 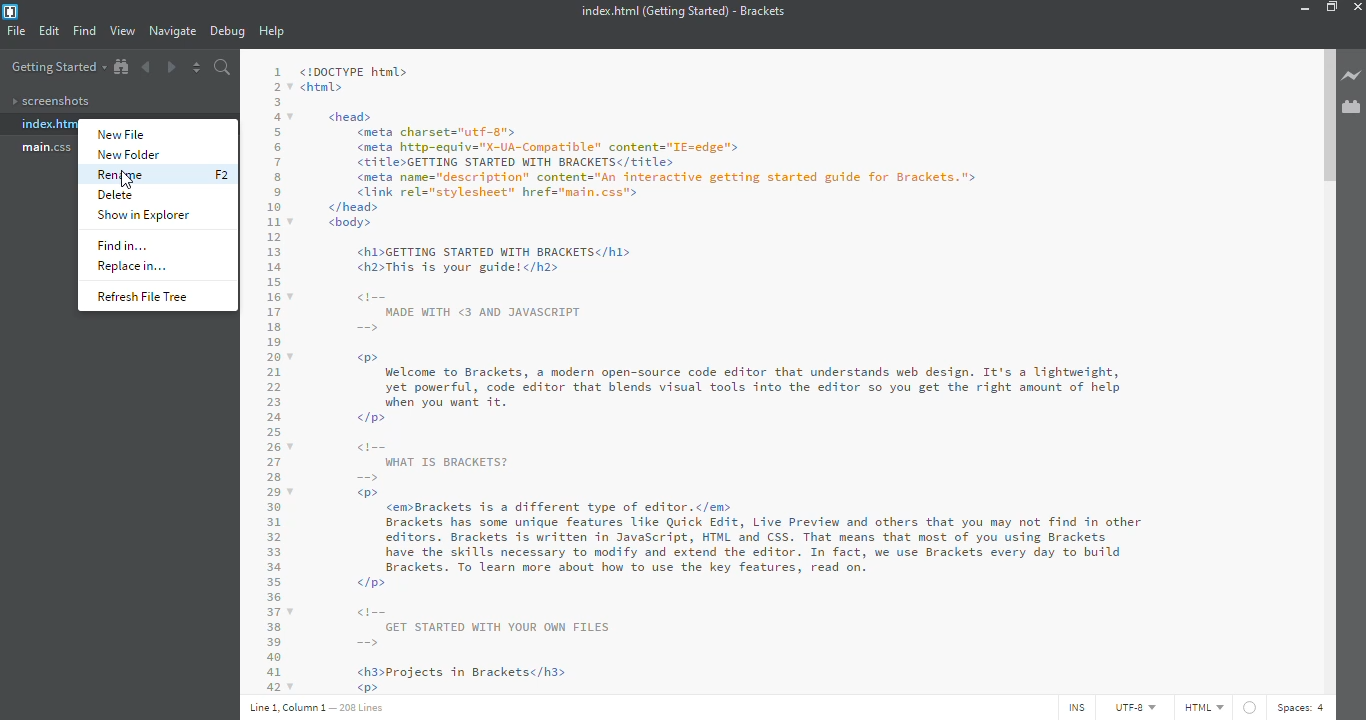 What do you see at coordinates (319, 707) in the screenshot?
I see `line details` at bounding box center [319, 707].